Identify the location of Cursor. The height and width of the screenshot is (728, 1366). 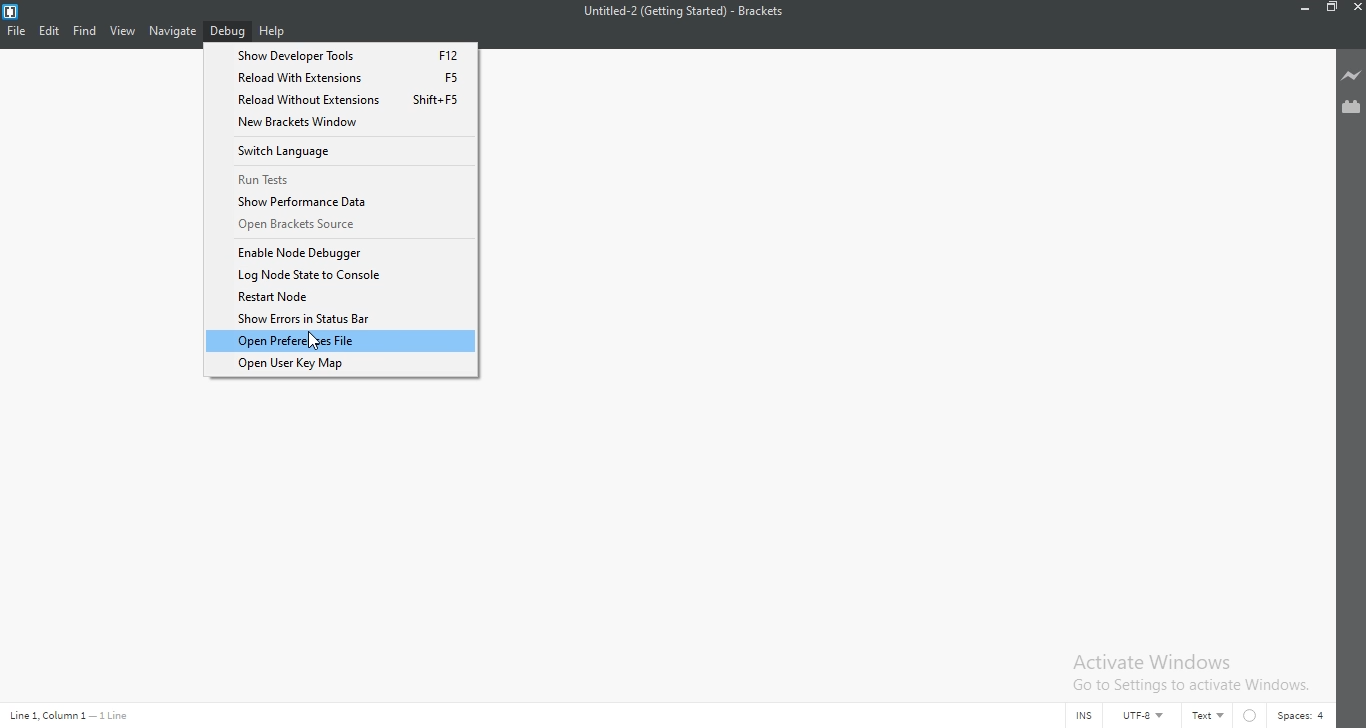
(315, 340).